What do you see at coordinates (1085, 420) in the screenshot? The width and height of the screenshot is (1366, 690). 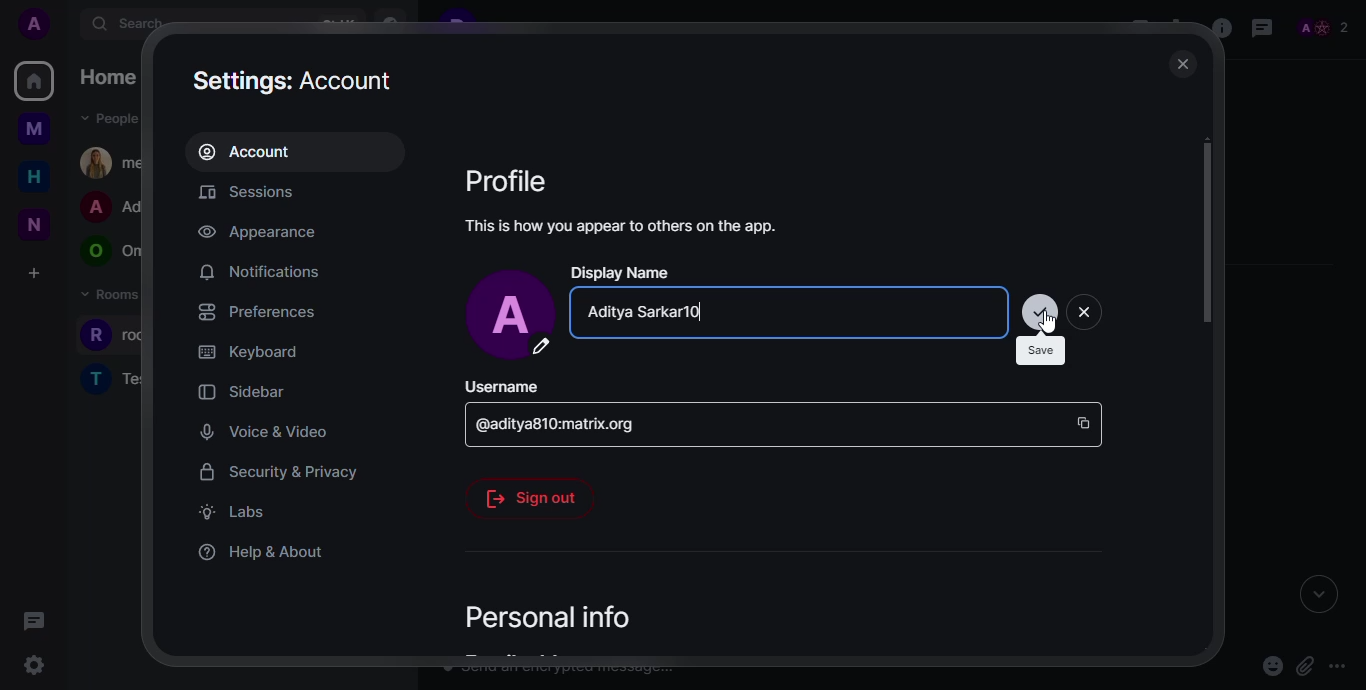 I see `copy` at bounding box center [1085, 420].